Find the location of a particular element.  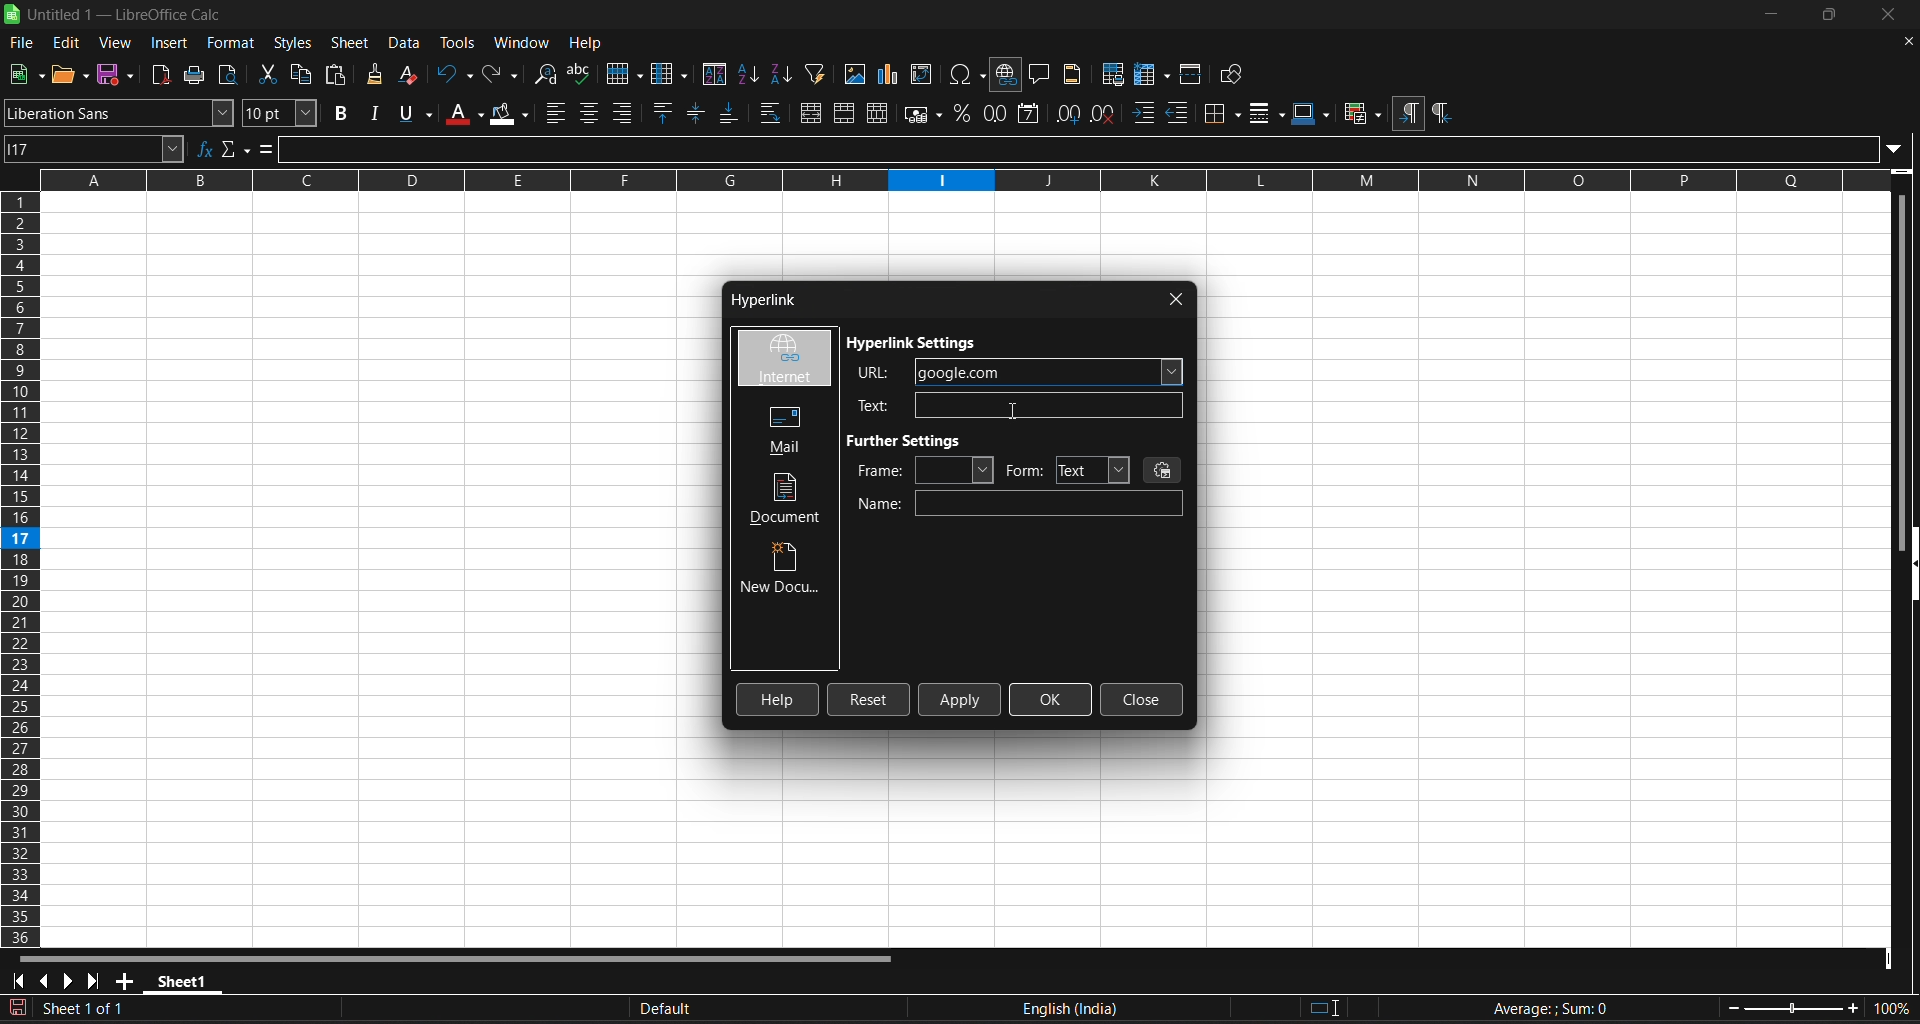

border is located at coordinates (1223, 113).